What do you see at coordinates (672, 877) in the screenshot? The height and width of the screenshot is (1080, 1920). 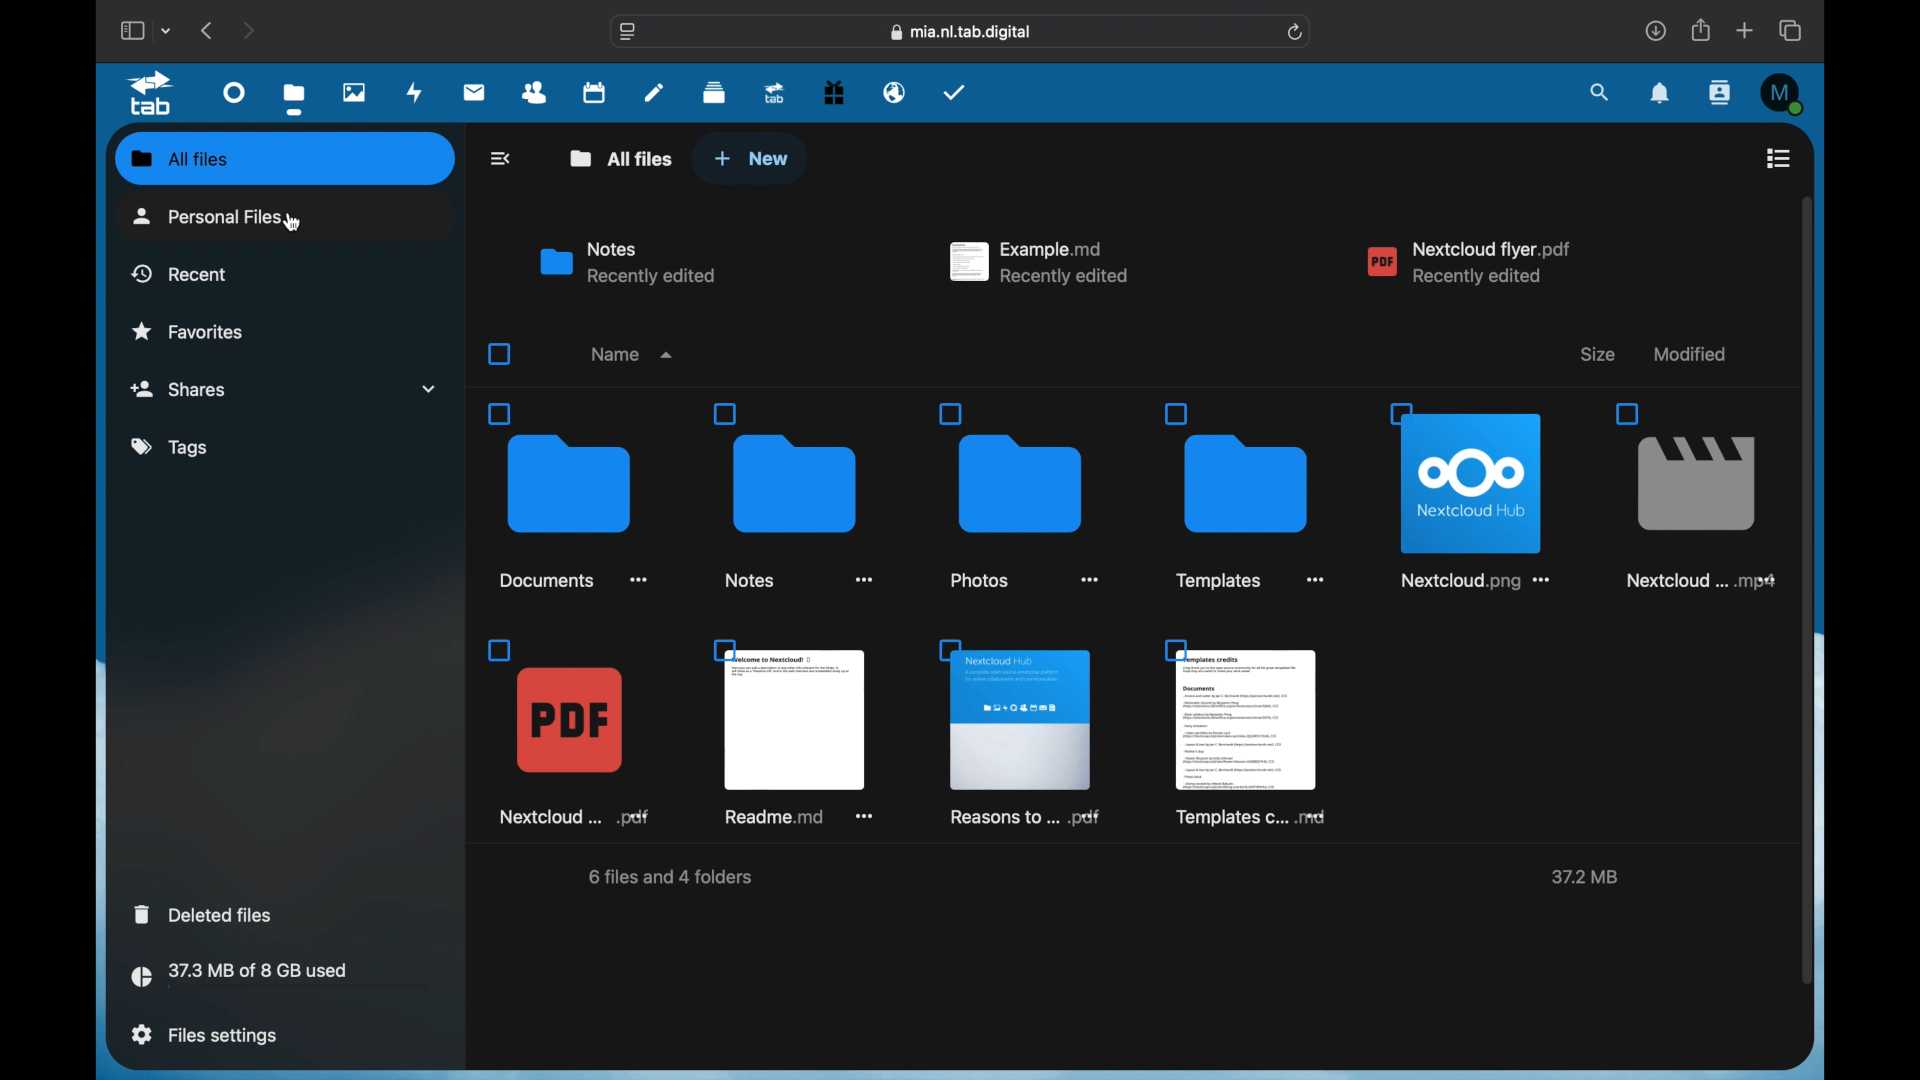 I see `6 files and 4 folders` at bounding box center [672, 877].